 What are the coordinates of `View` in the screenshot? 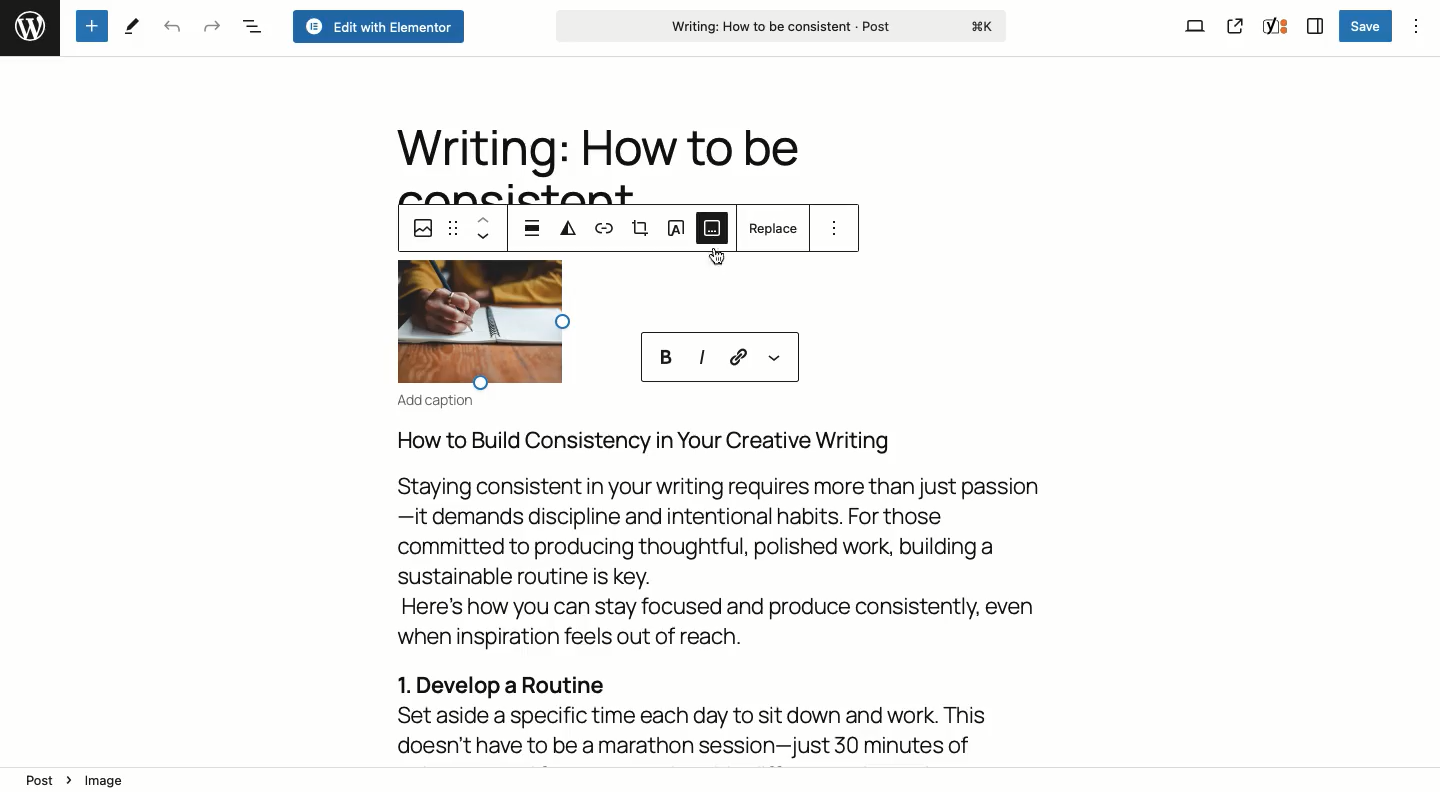 It's located at (1195, 25).